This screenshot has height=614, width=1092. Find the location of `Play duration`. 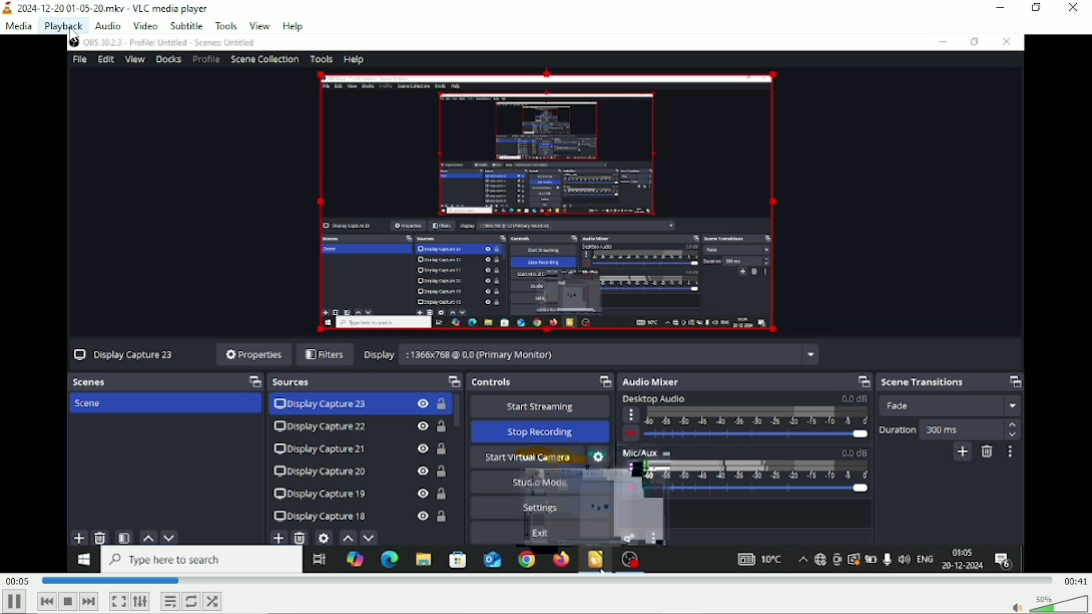

Play duration is located at coordinates (547, 579).